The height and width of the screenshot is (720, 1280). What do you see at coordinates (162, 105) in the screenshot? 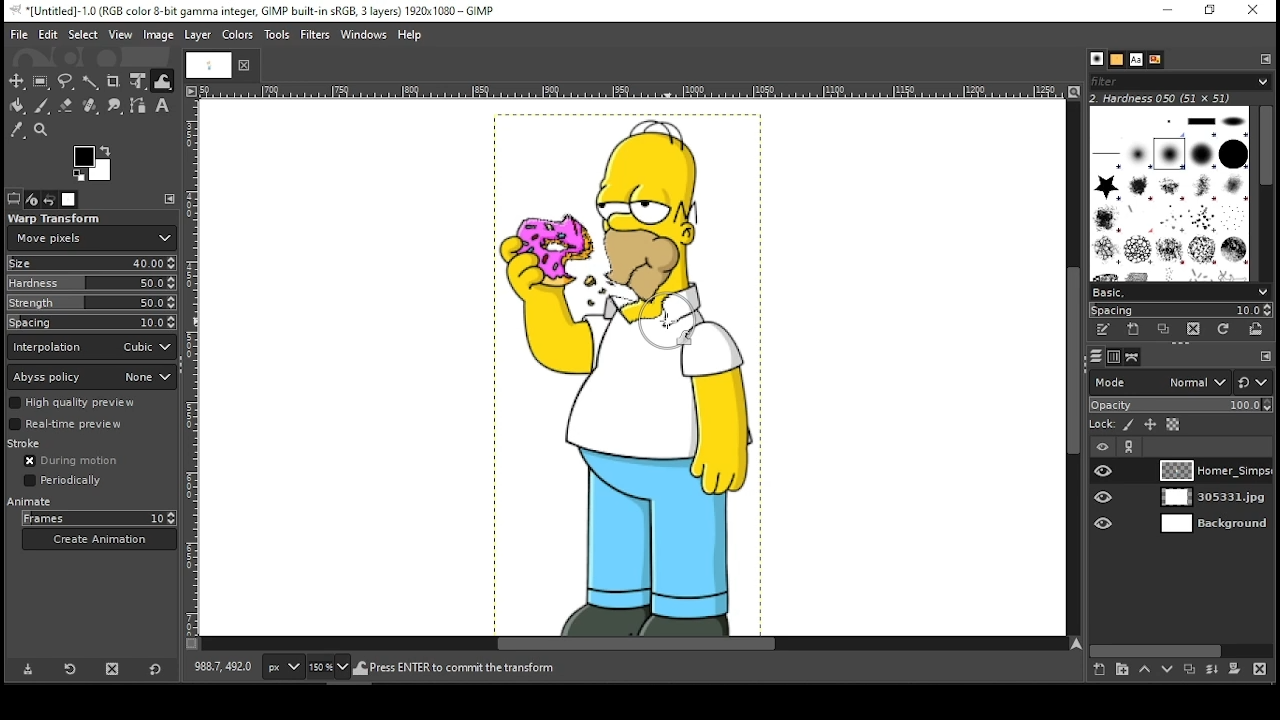
I see `text tool` at bounding box center [162, 105].